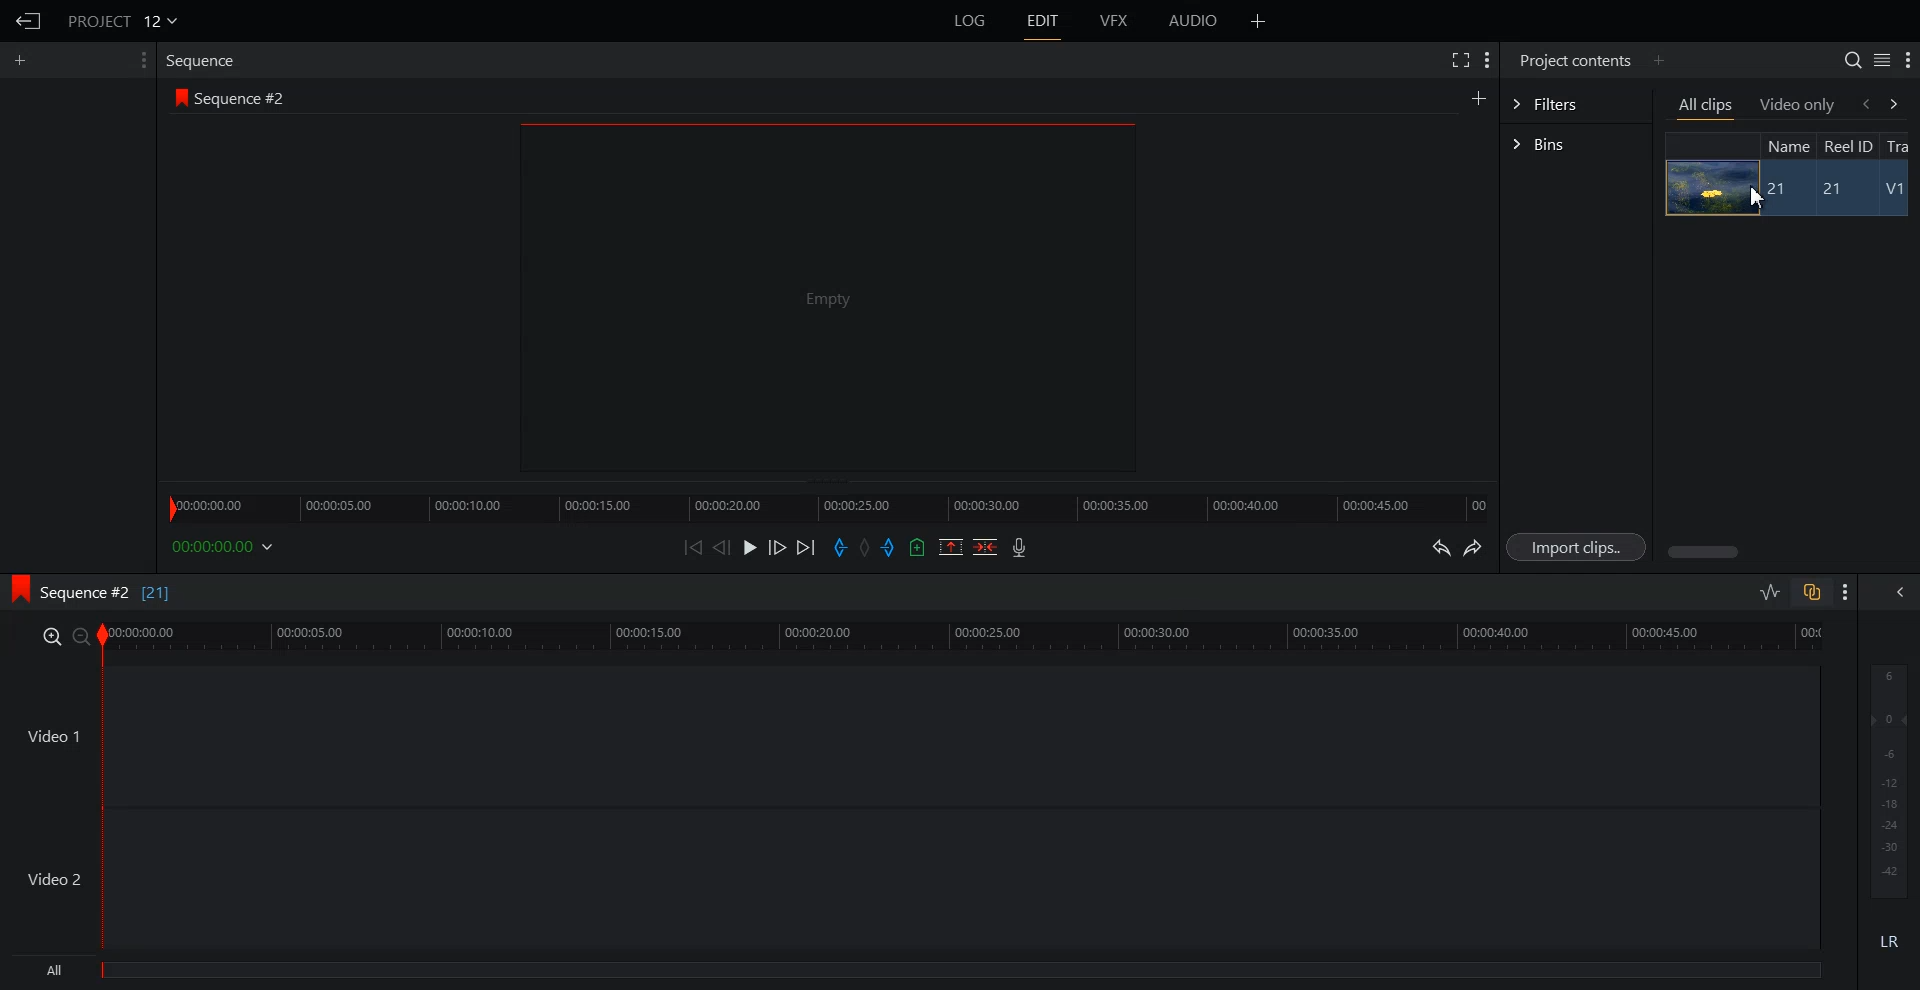  Describe the element at coordinates (891, 547) in the screenshot. I see `Add an out Mark in current position` at that location.